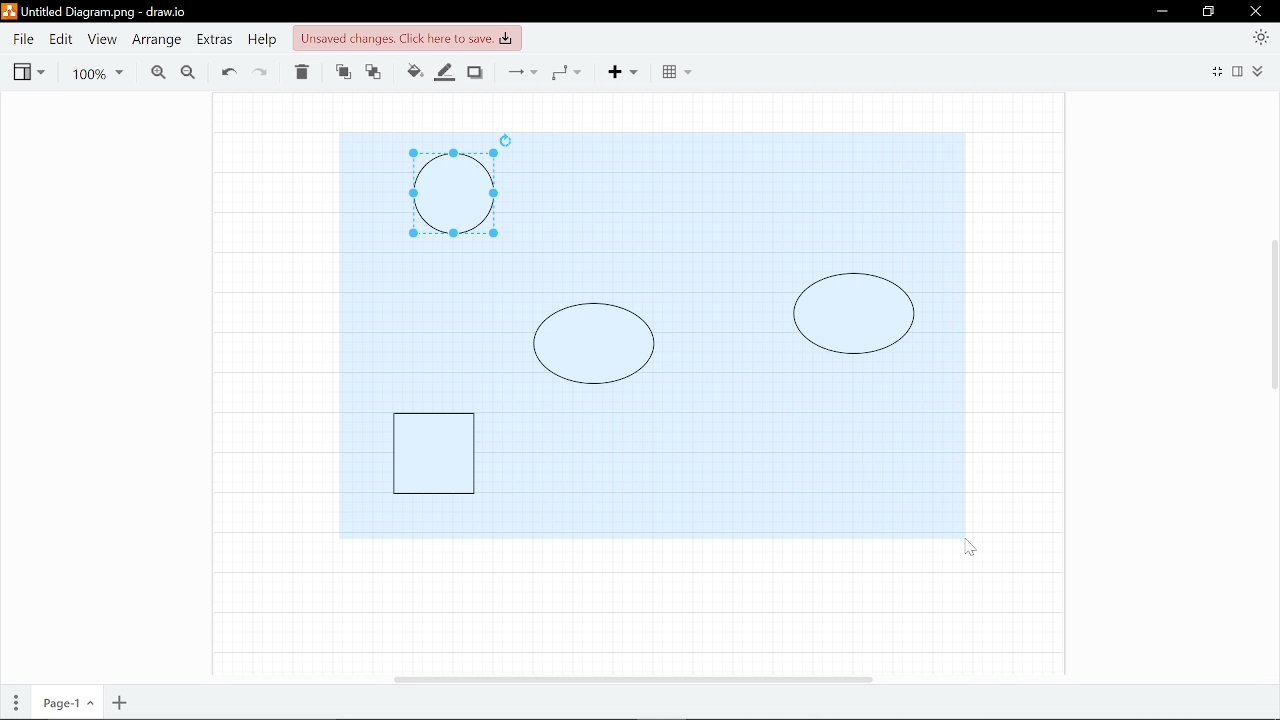 This screenshot has width=1280, height=720. Describe the element at coordinates (65, 704) in the screenshot. I see `Current page` at that location.